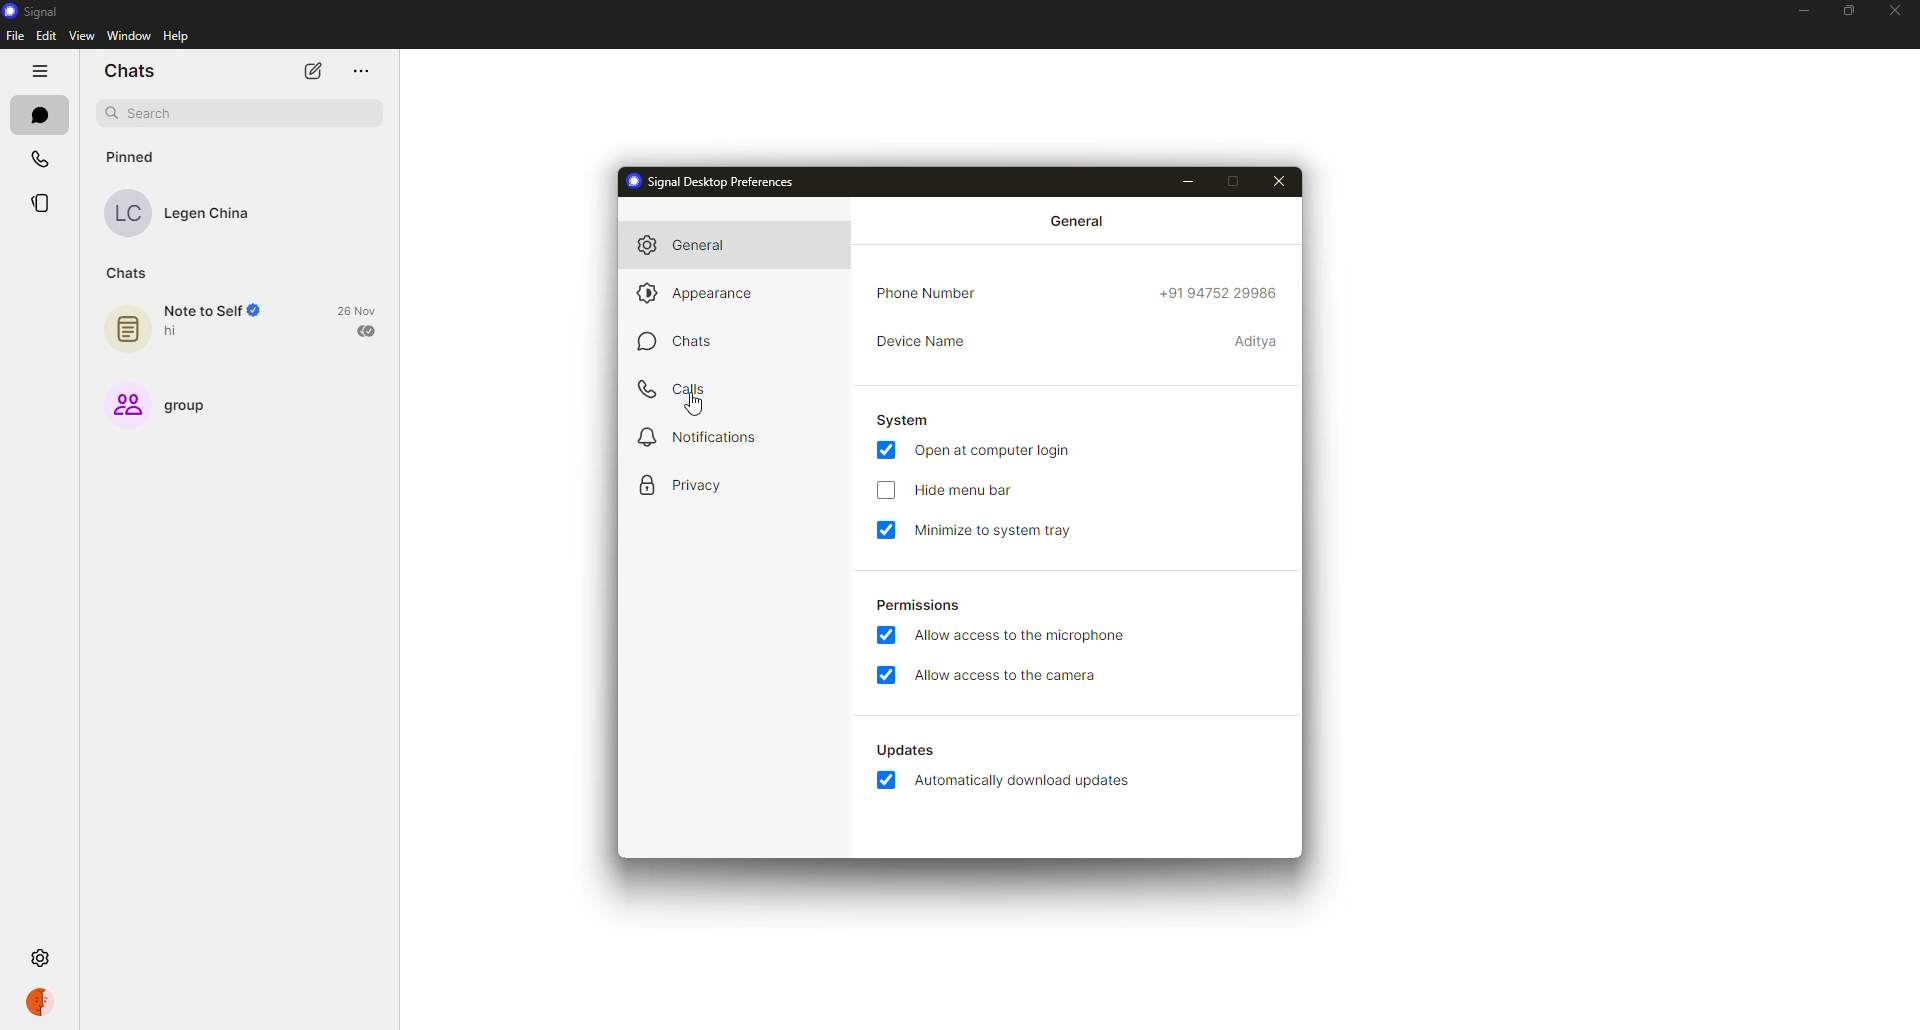 The height and width of the screenshot is (1030, 1920). What do you see at coordinates (178, 36) in the screenshot?
I see `help` at bounding box center [178, 36].